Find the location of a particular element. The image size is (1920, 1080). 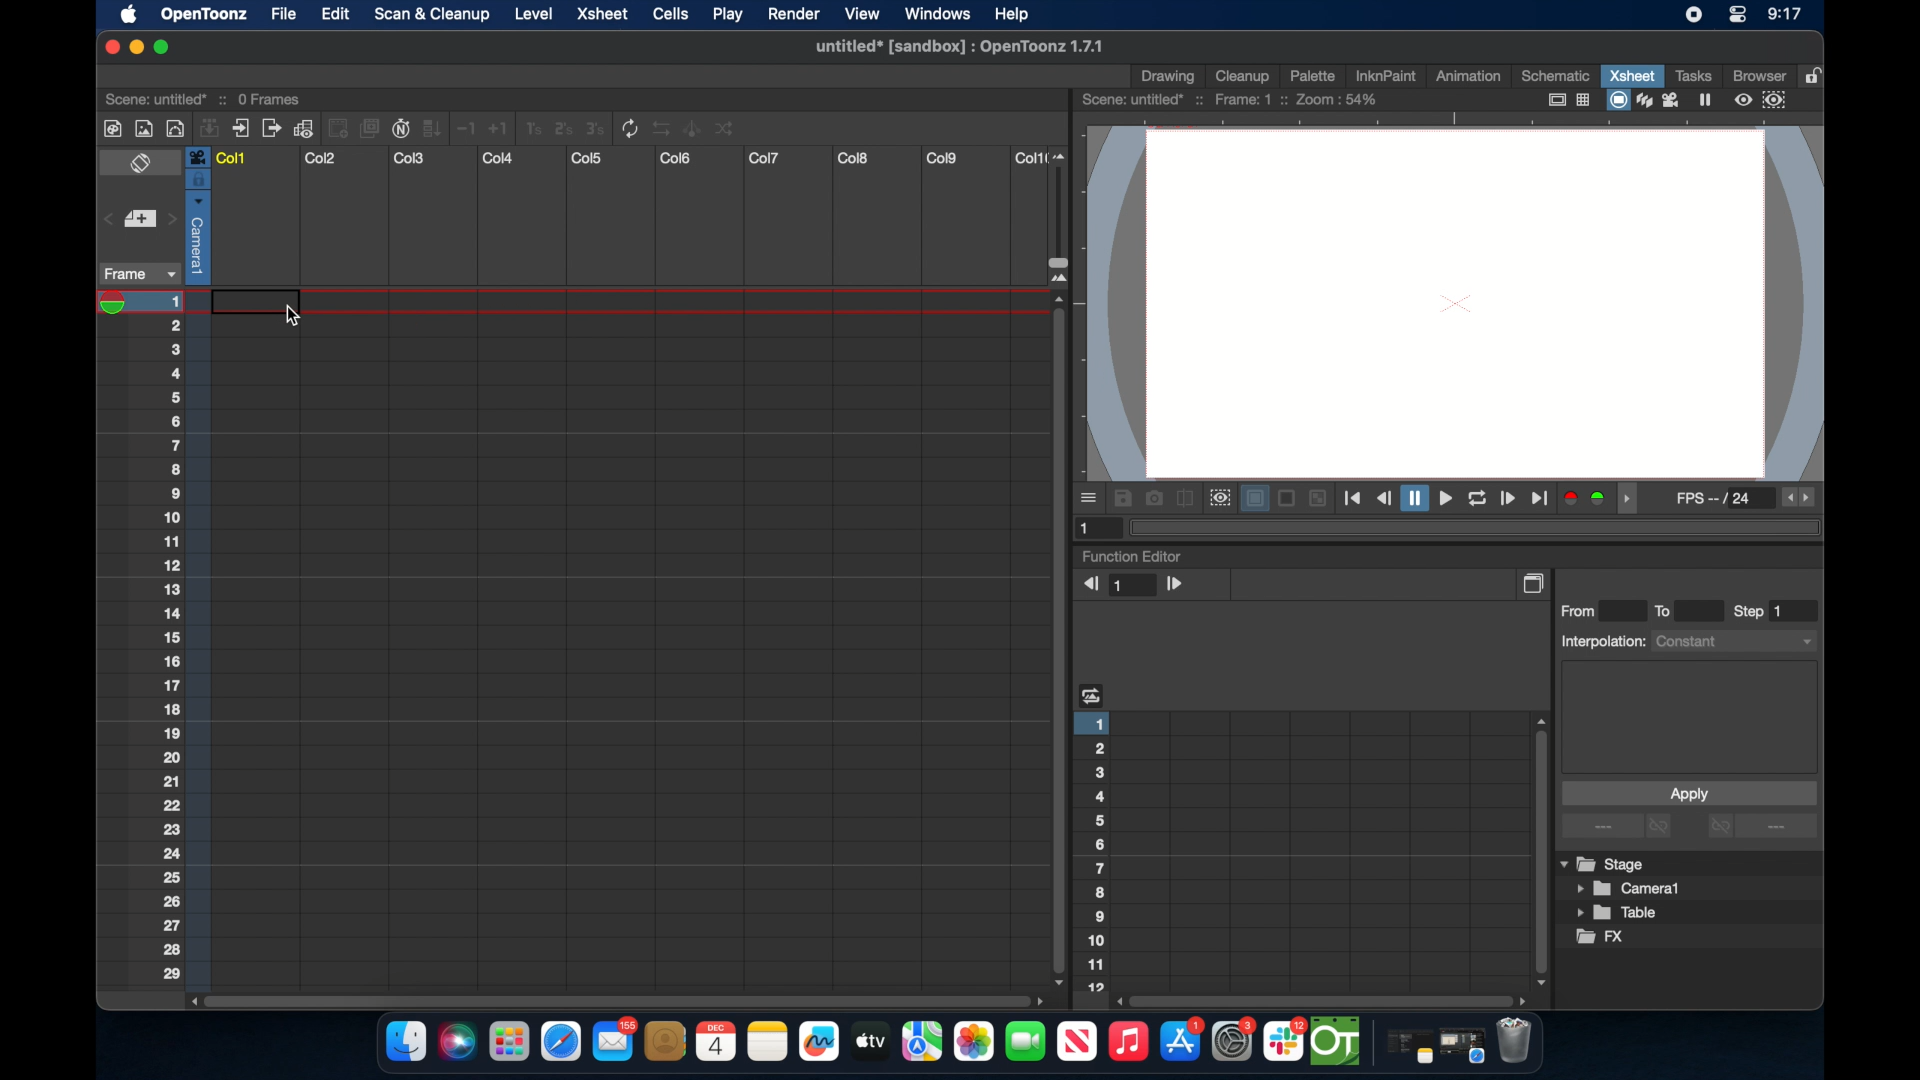

slack is located at coordinates (1285, 1042).